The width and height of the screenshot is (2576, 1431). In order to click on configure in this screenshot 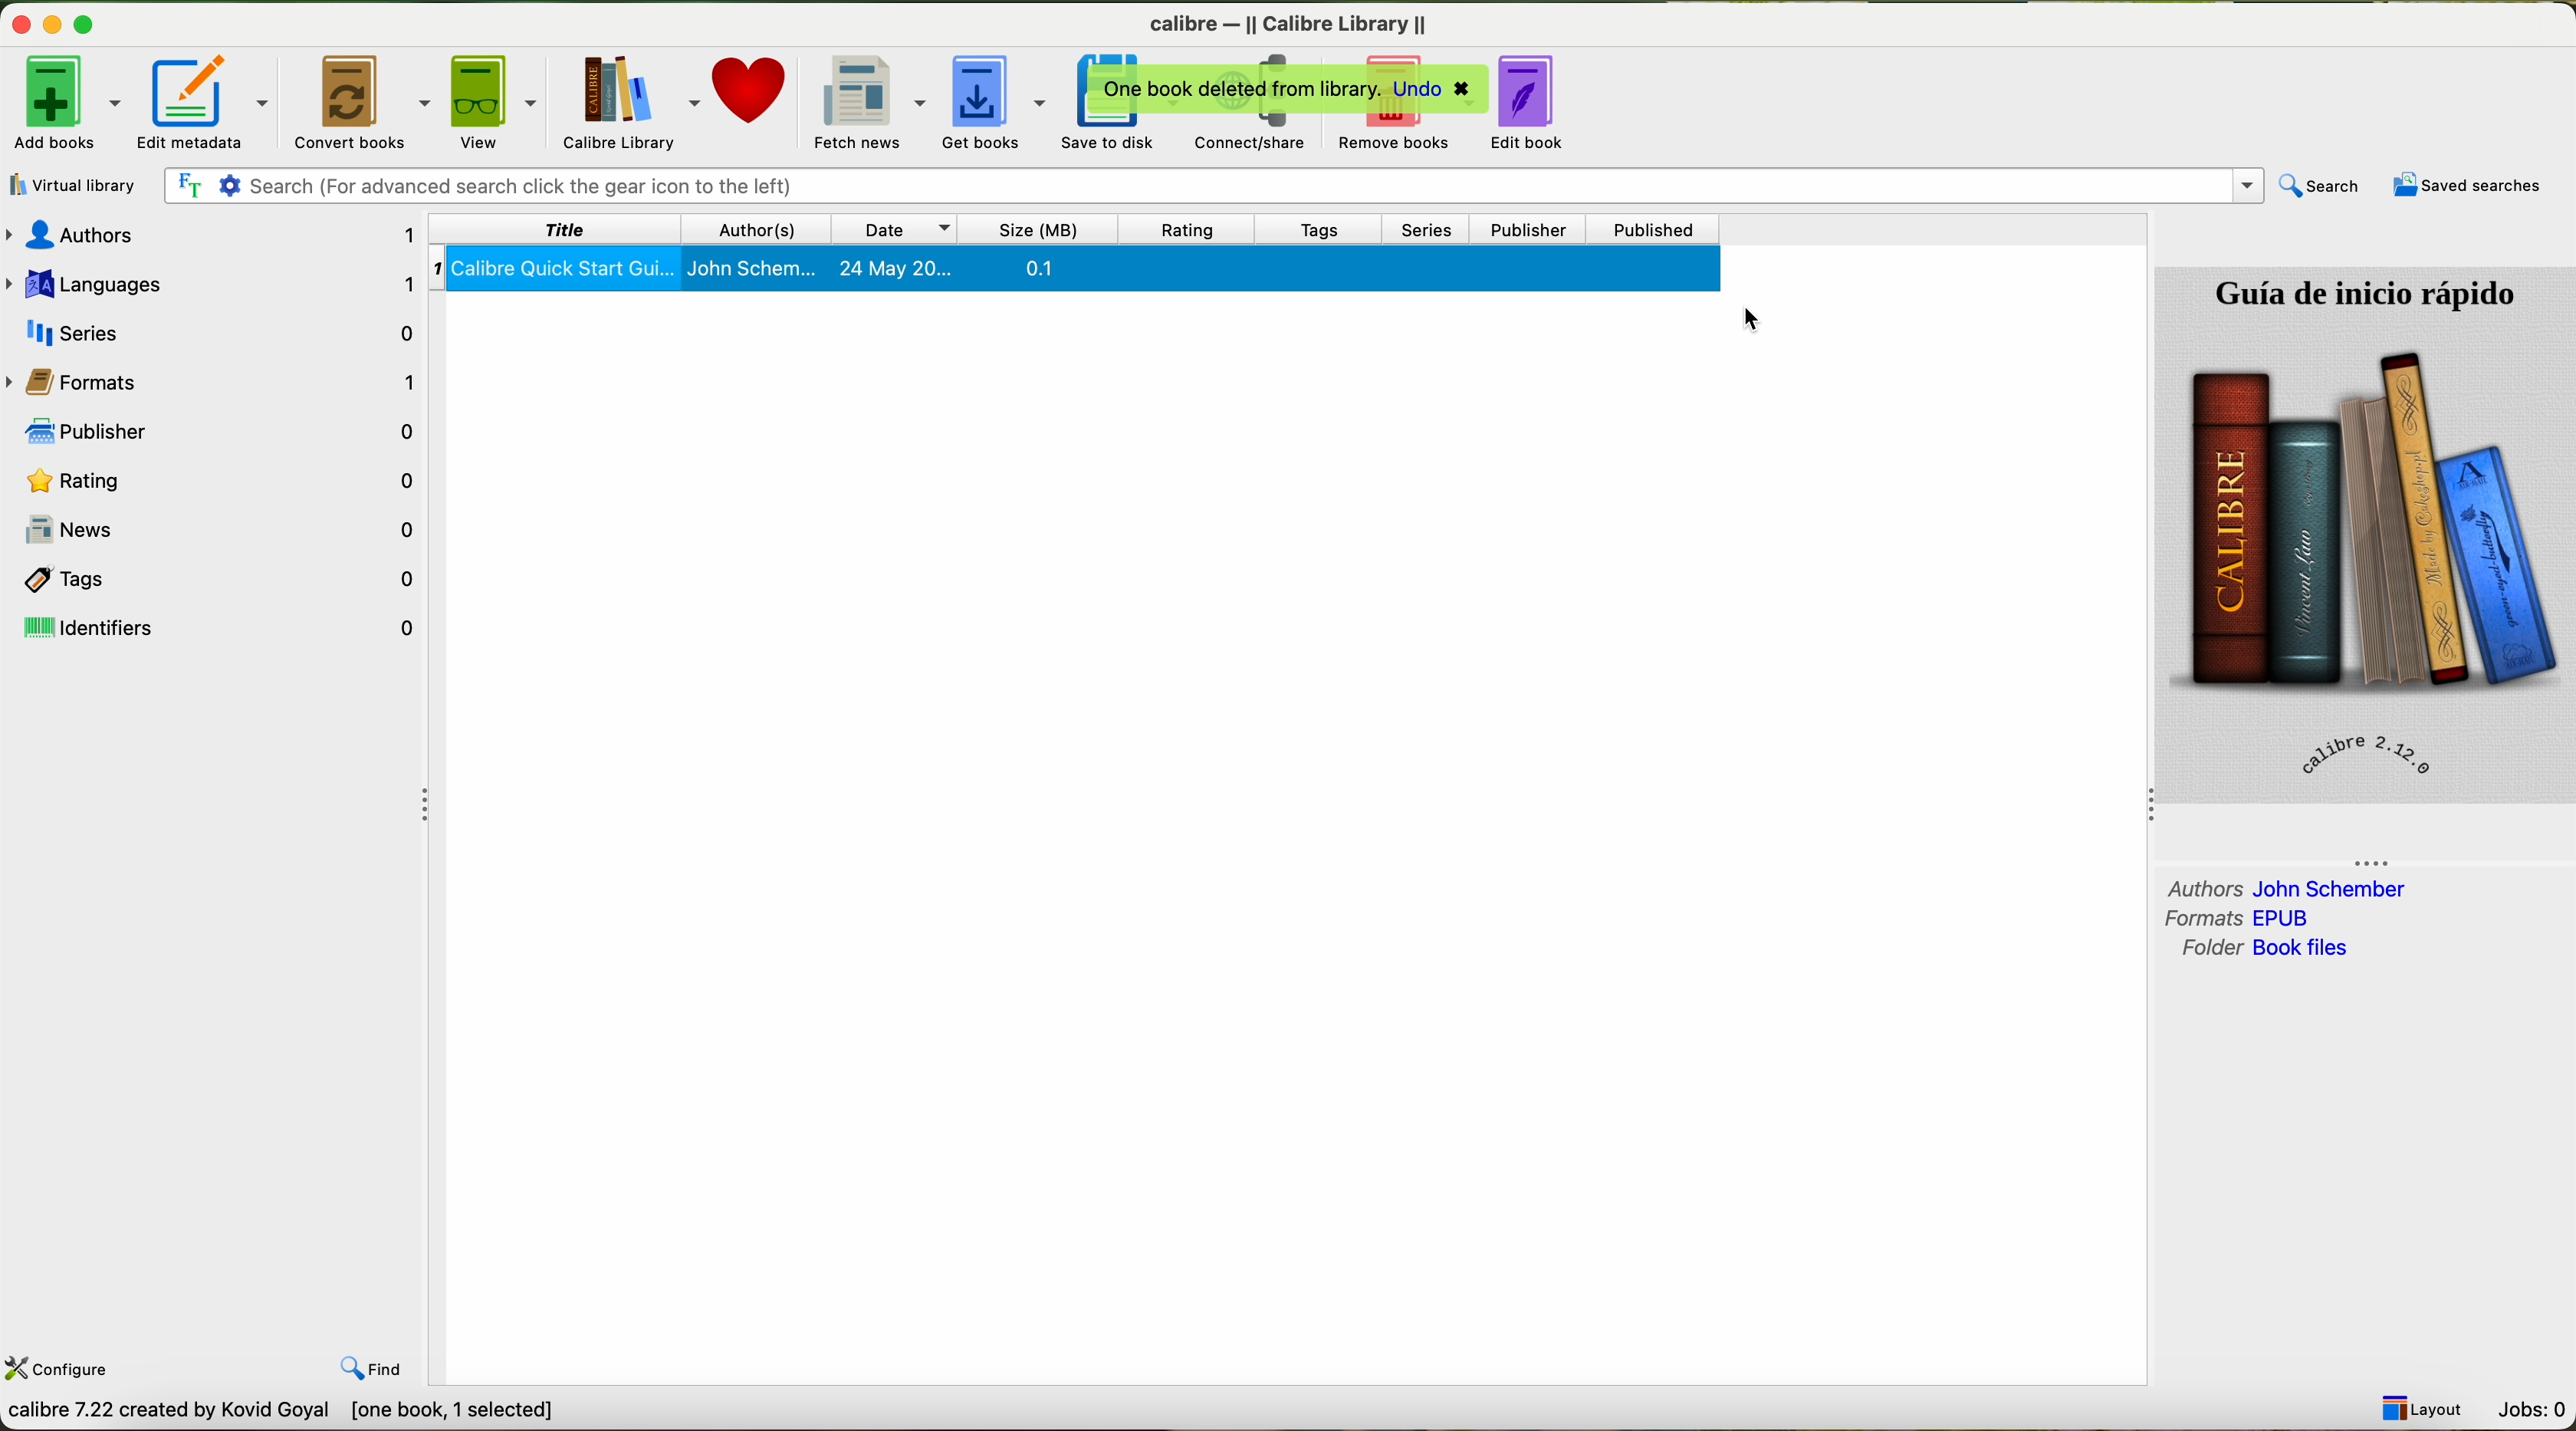, I will do `click(64, 1369)`.